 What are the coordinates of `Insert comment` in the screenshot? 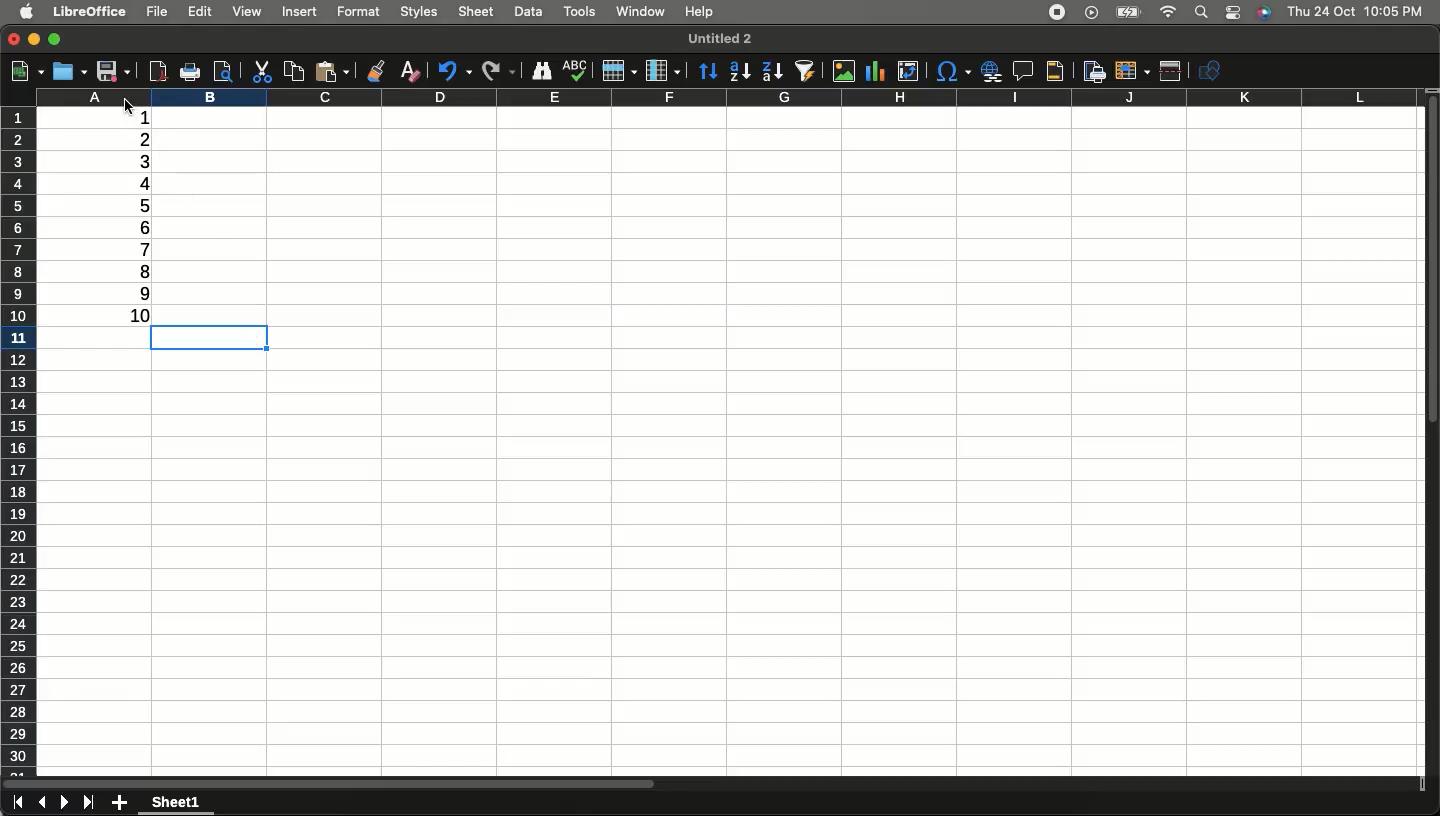 It's located at (1019, 71).